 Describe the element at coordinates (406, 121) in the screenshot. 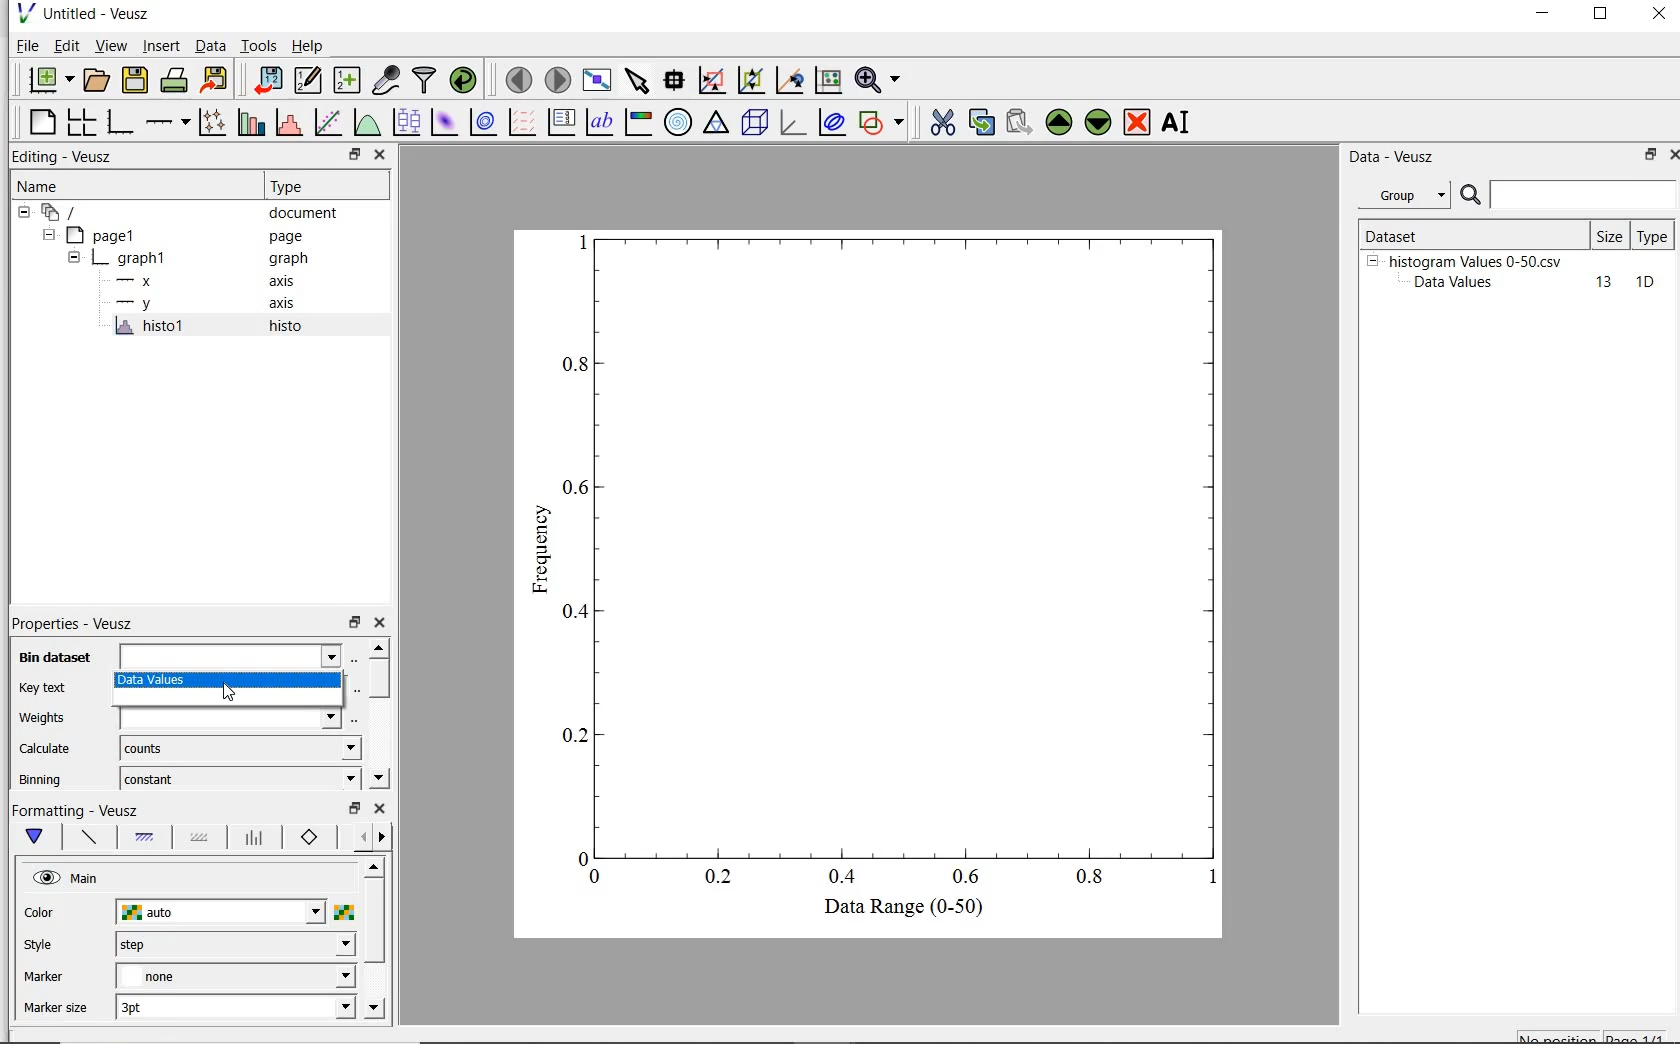

I see `plot boxplots` at that location.